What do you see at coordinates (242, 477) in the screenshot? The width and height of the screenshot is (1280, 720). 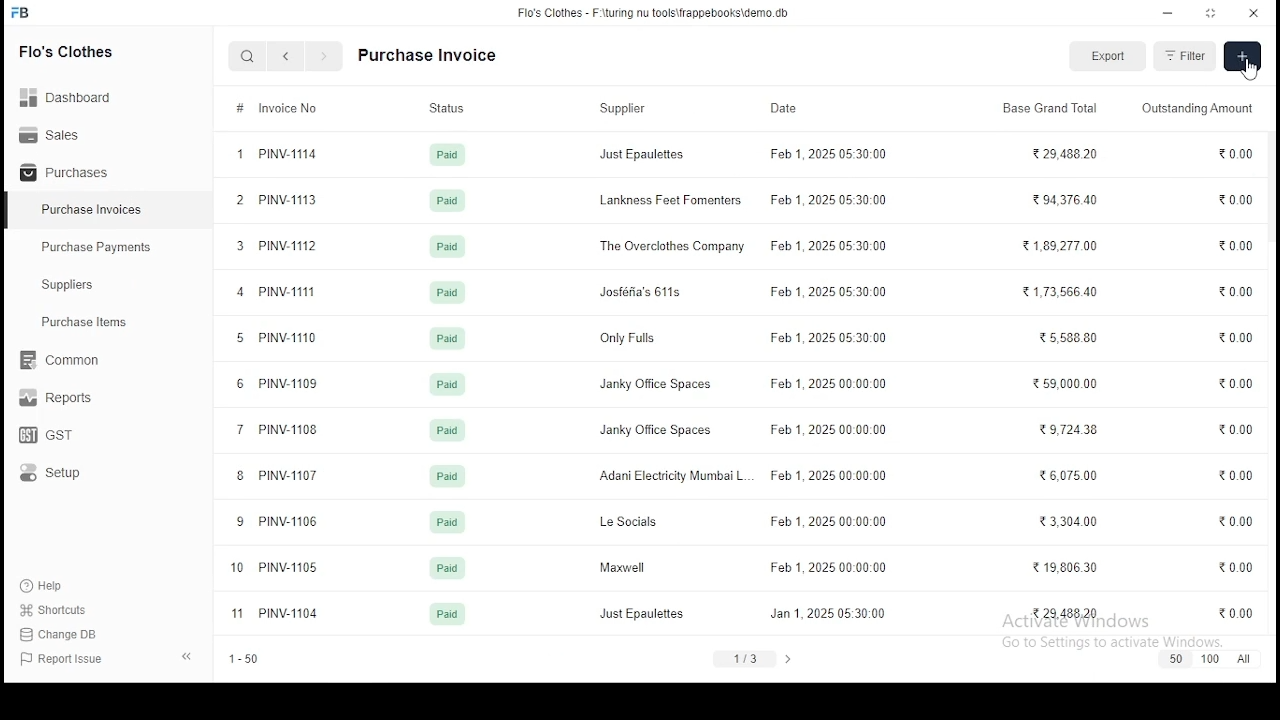 I see `8` at bounding box center [242, 477].